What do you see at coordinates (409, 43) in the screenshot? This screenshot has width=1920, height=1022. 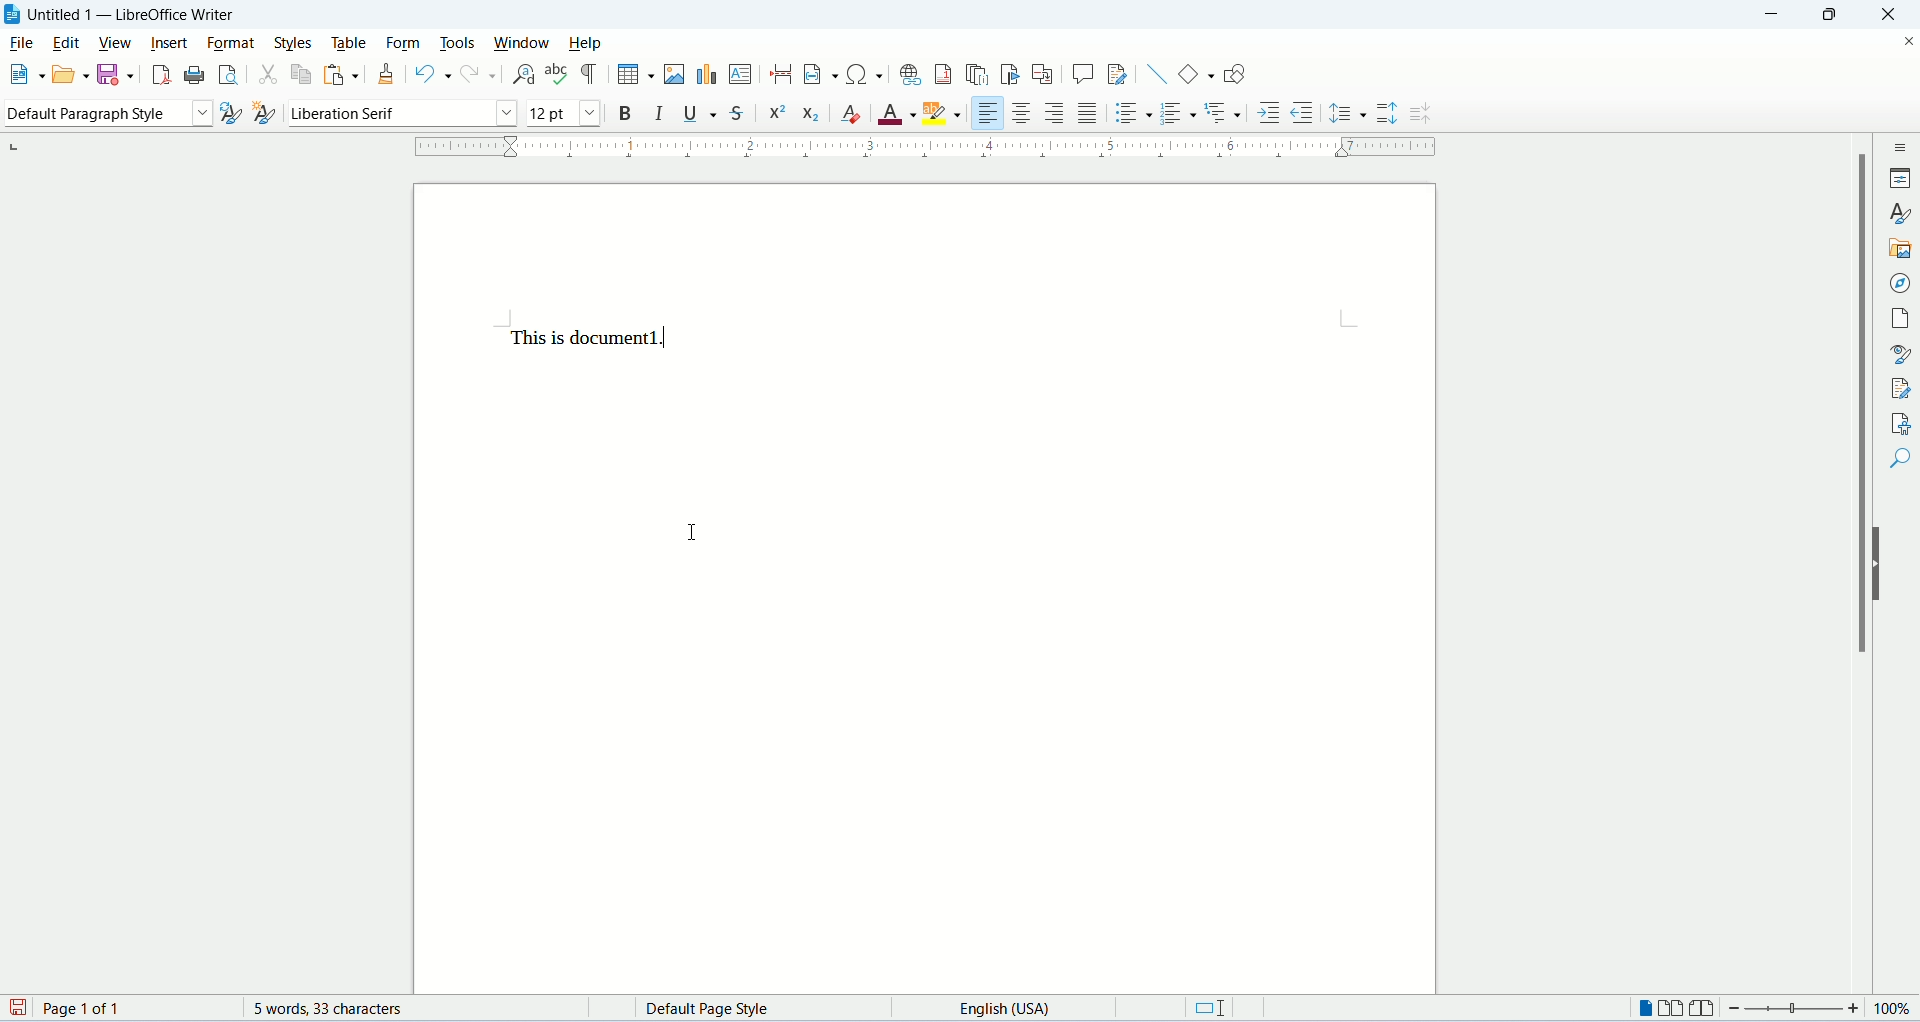 I see `form` at bounding box center [409, 43].